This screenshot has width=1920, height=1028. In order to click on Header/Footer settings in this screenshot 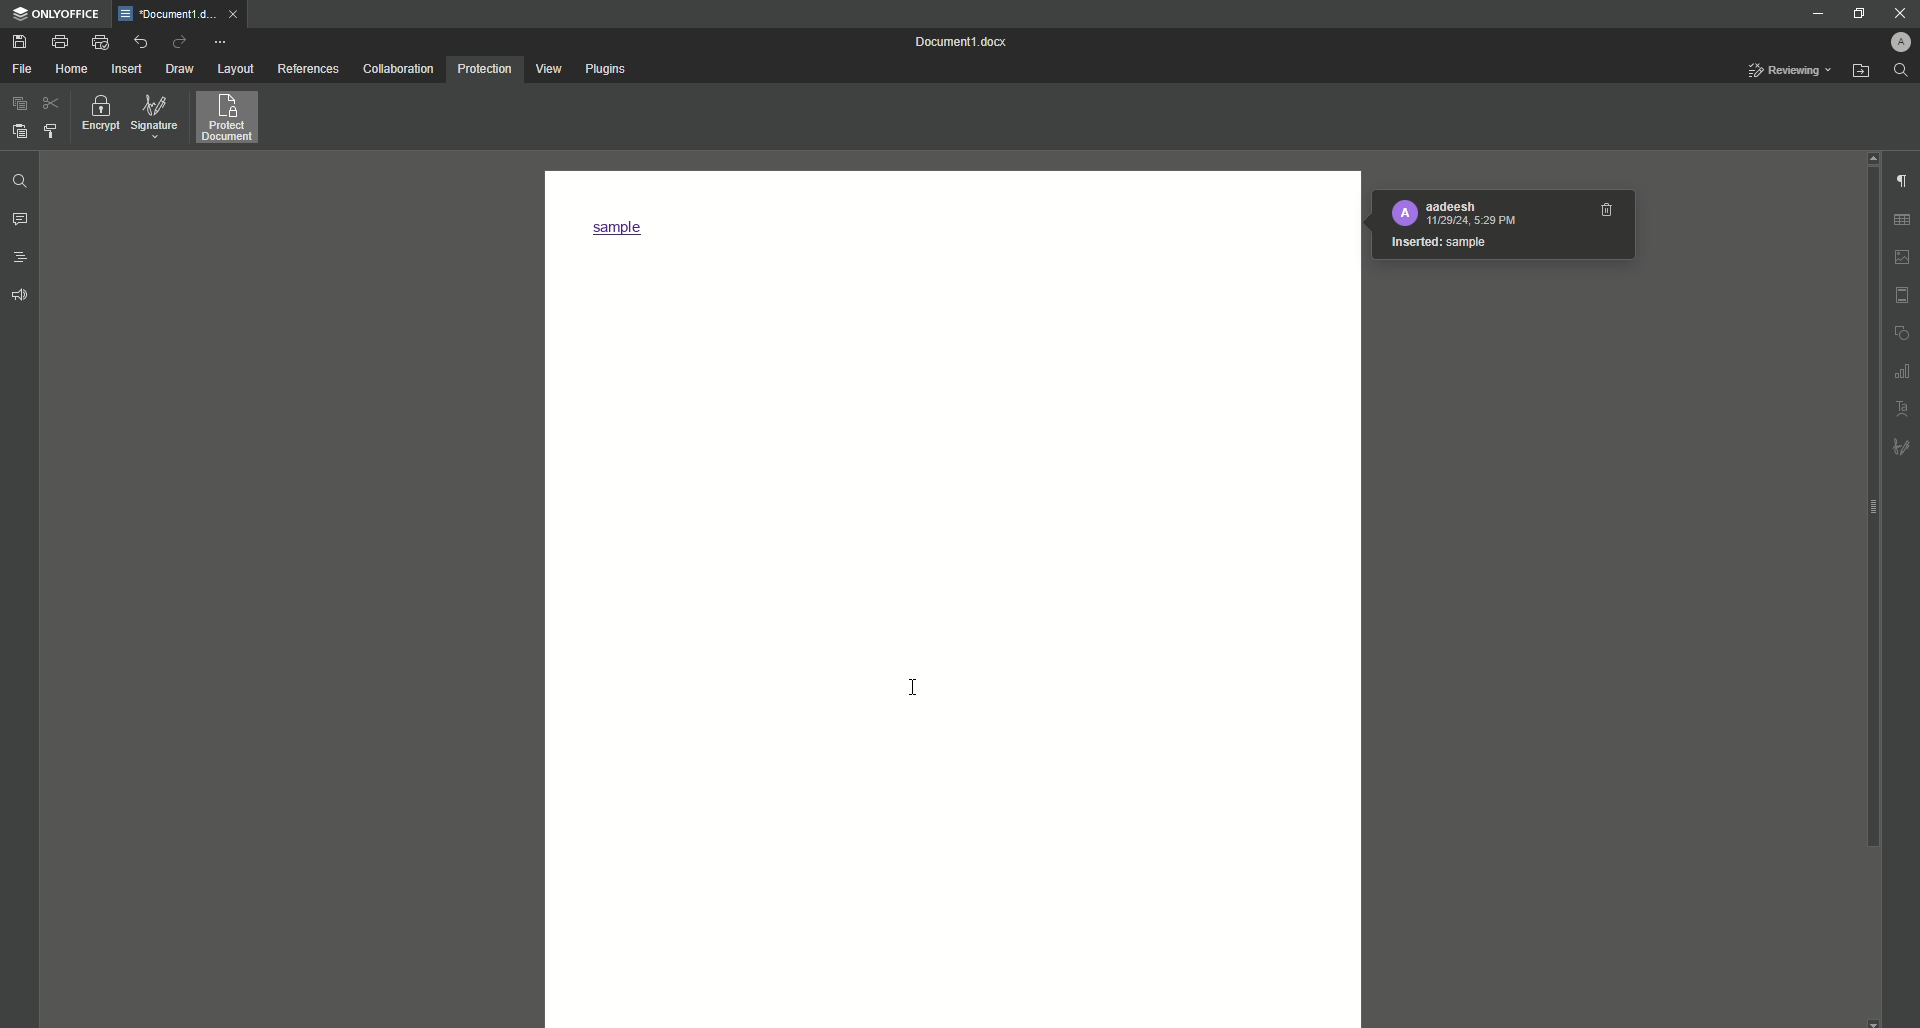, I will do `click(1903, 295)`.